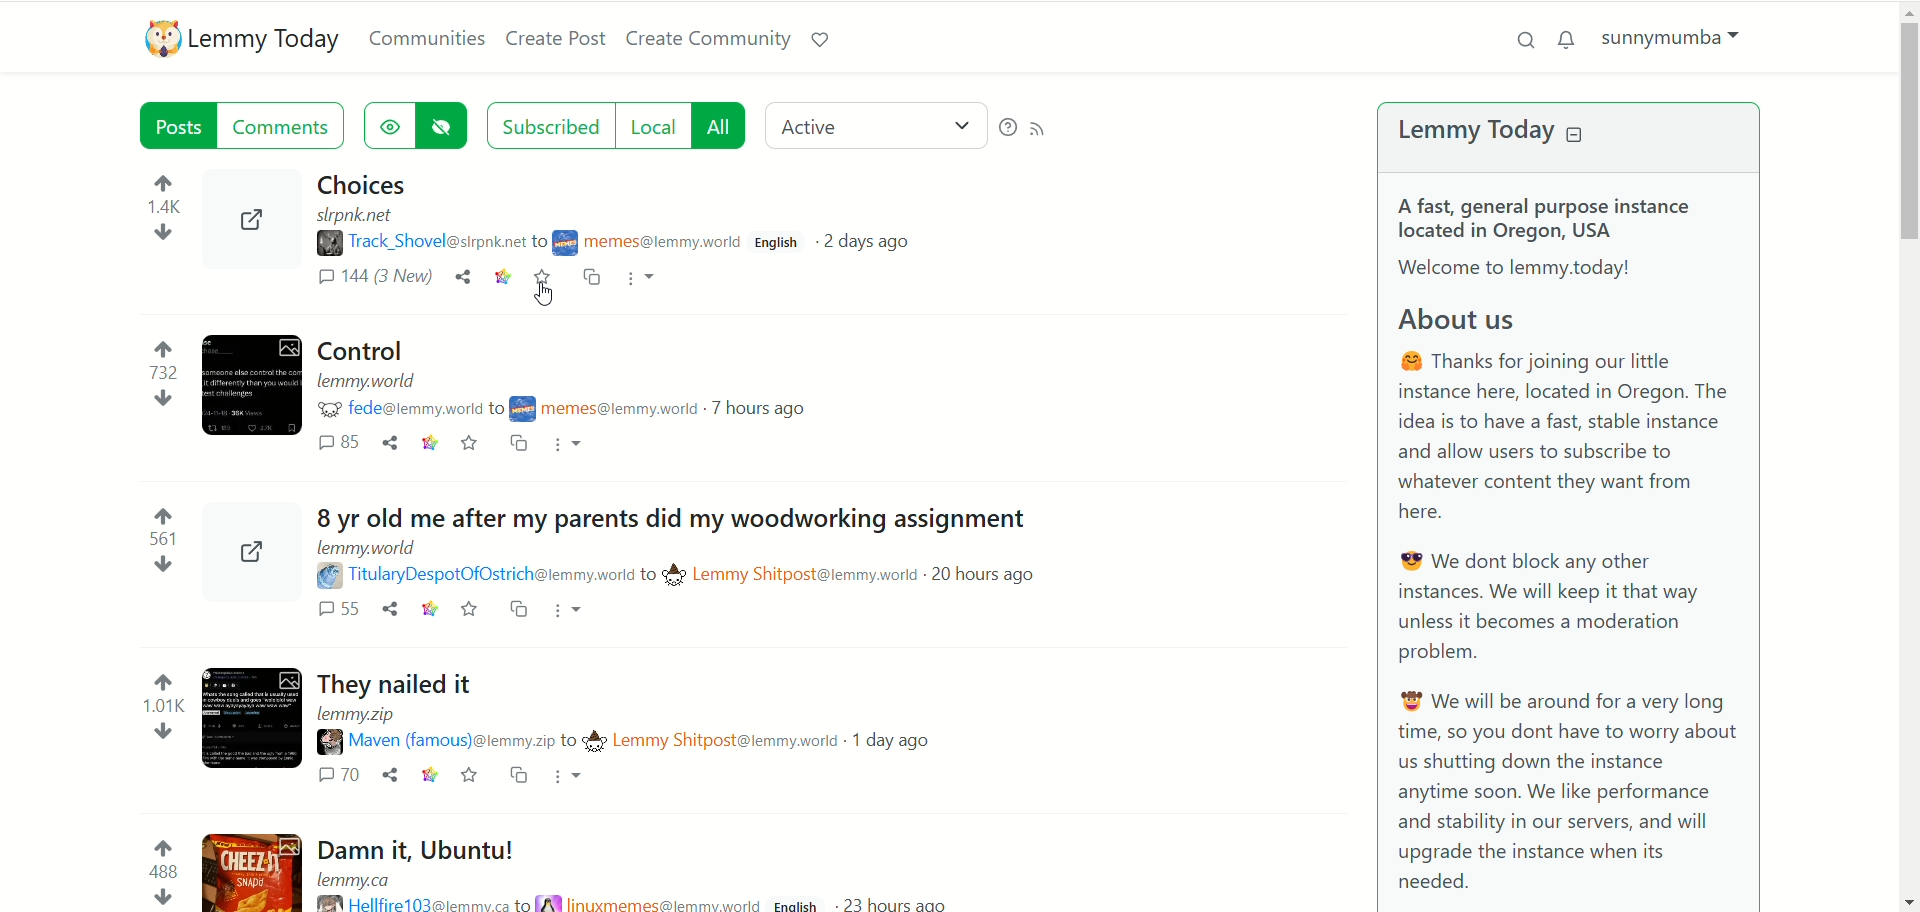 The image size is (1920, 912). What do you see at coordinates (1675, 36) in the screenshot?
I see `(sunnymumba)account` at bounding box center [1675, 36].